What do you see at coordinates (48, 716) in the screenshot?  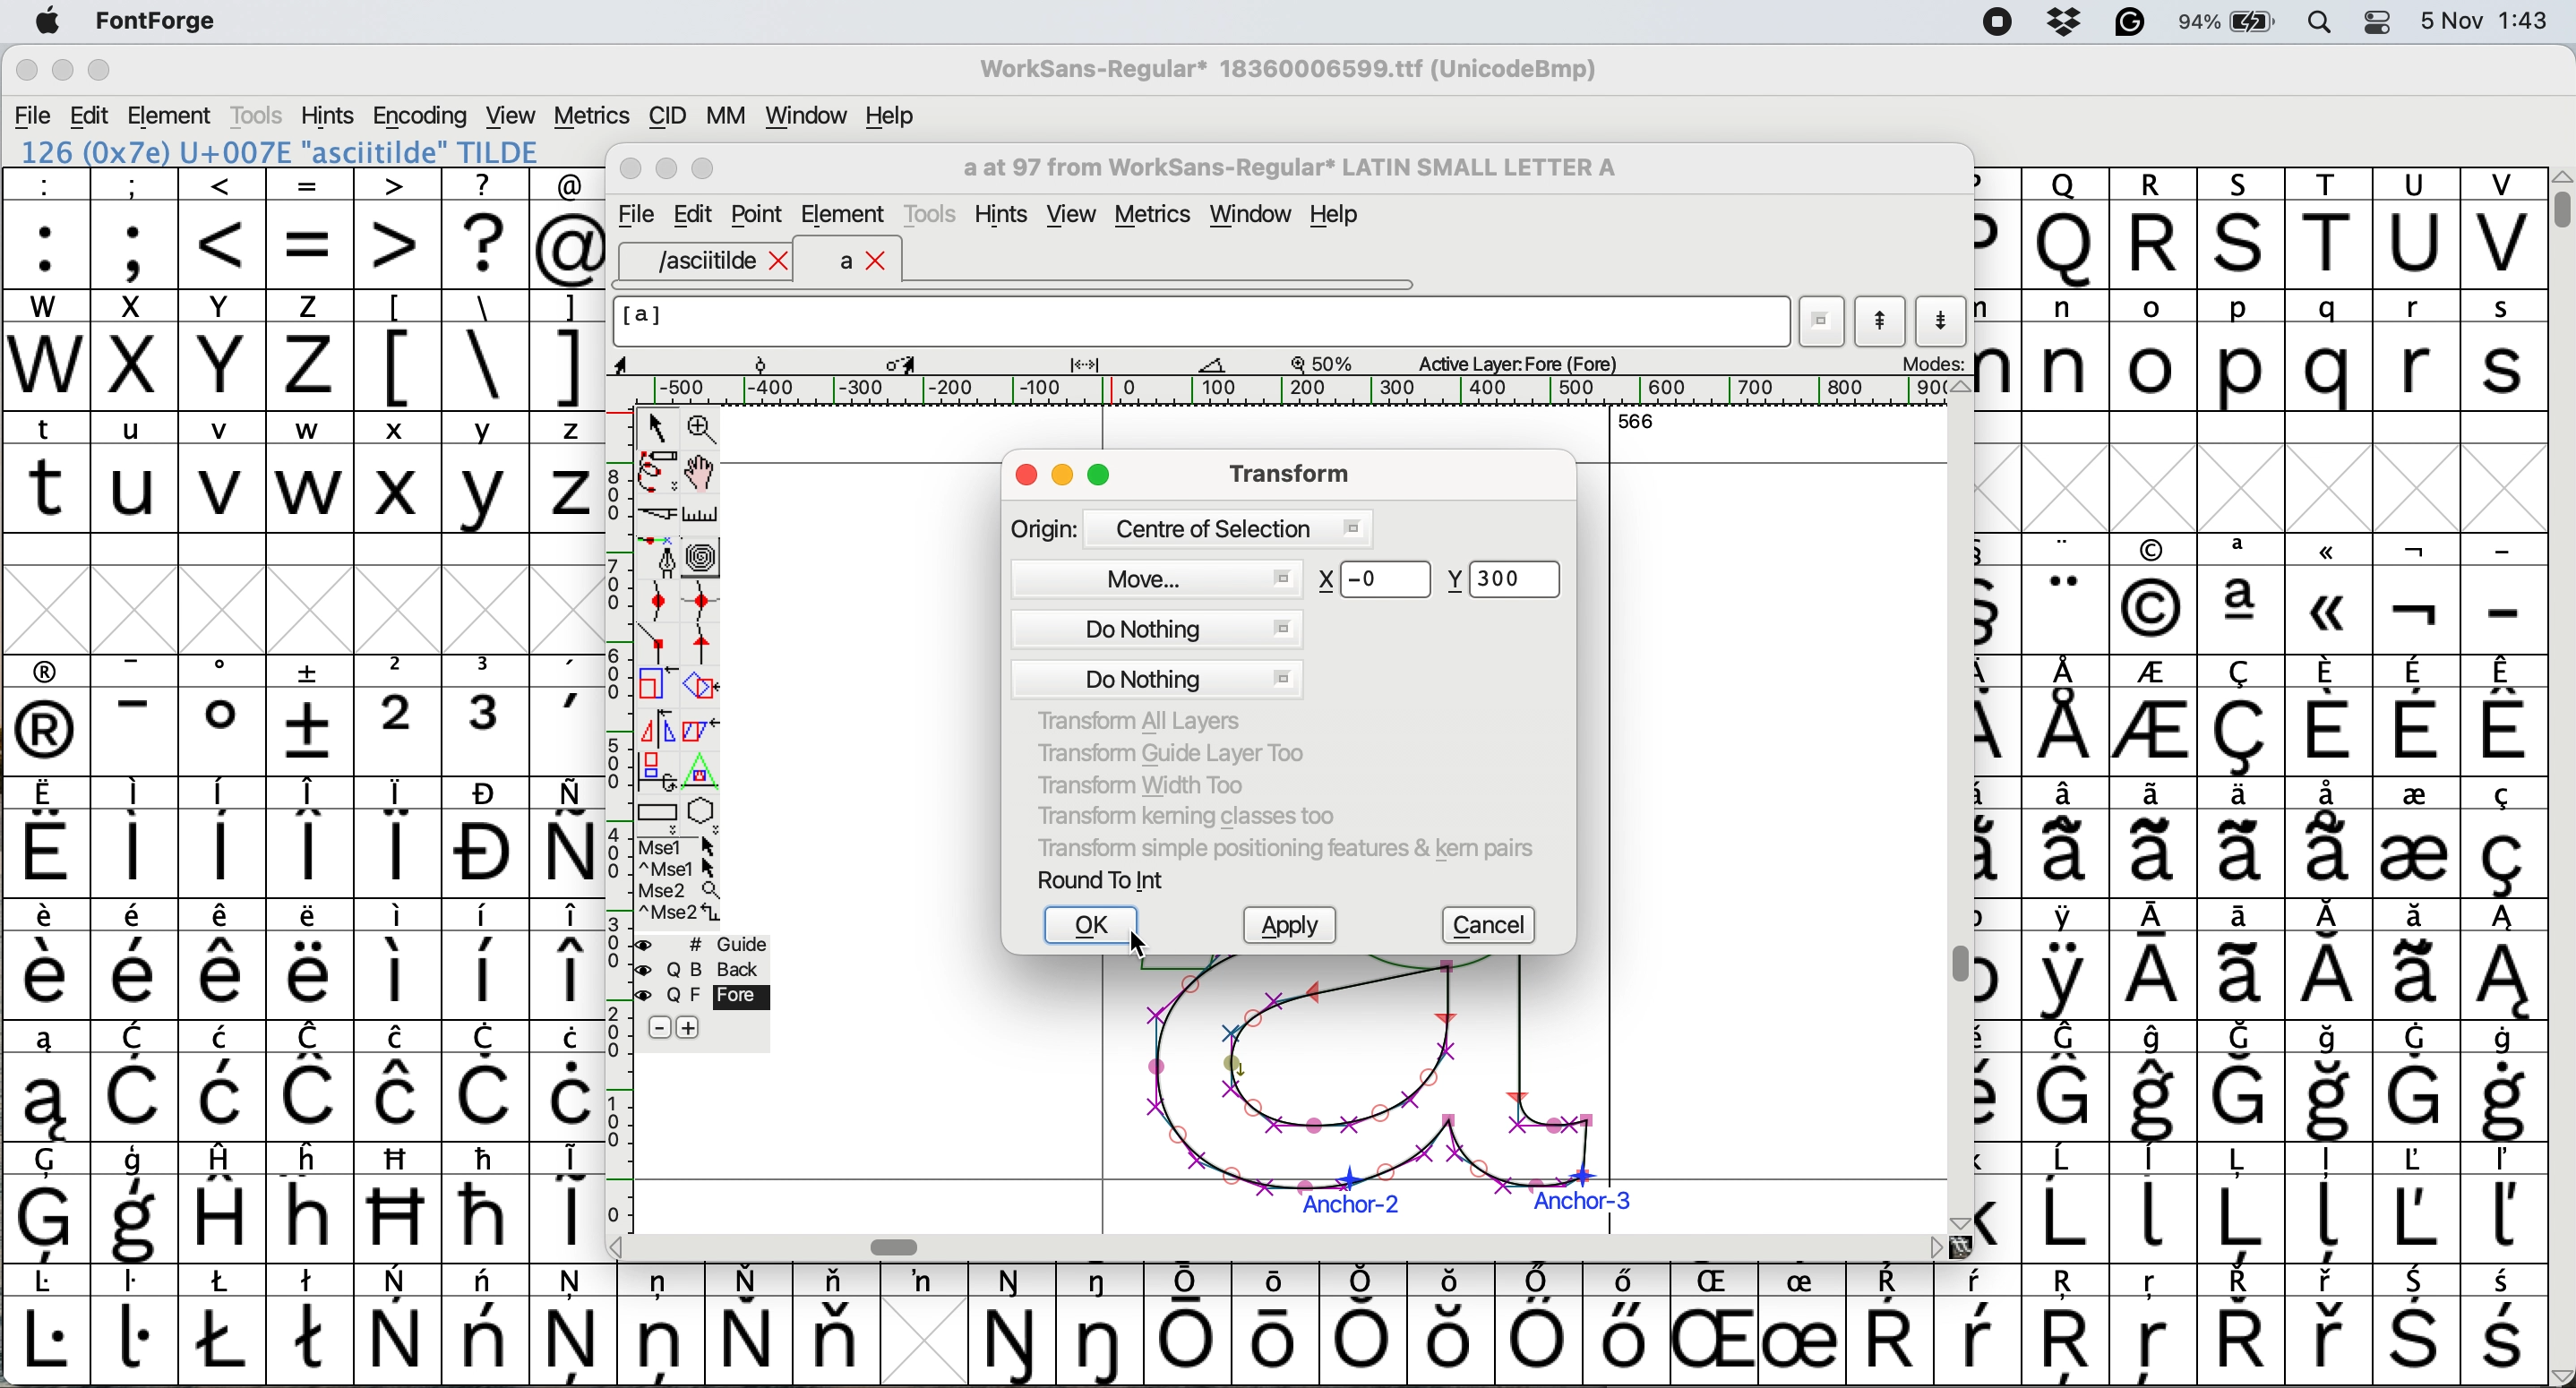 I see `symbol` at bounding box center [48, 716].